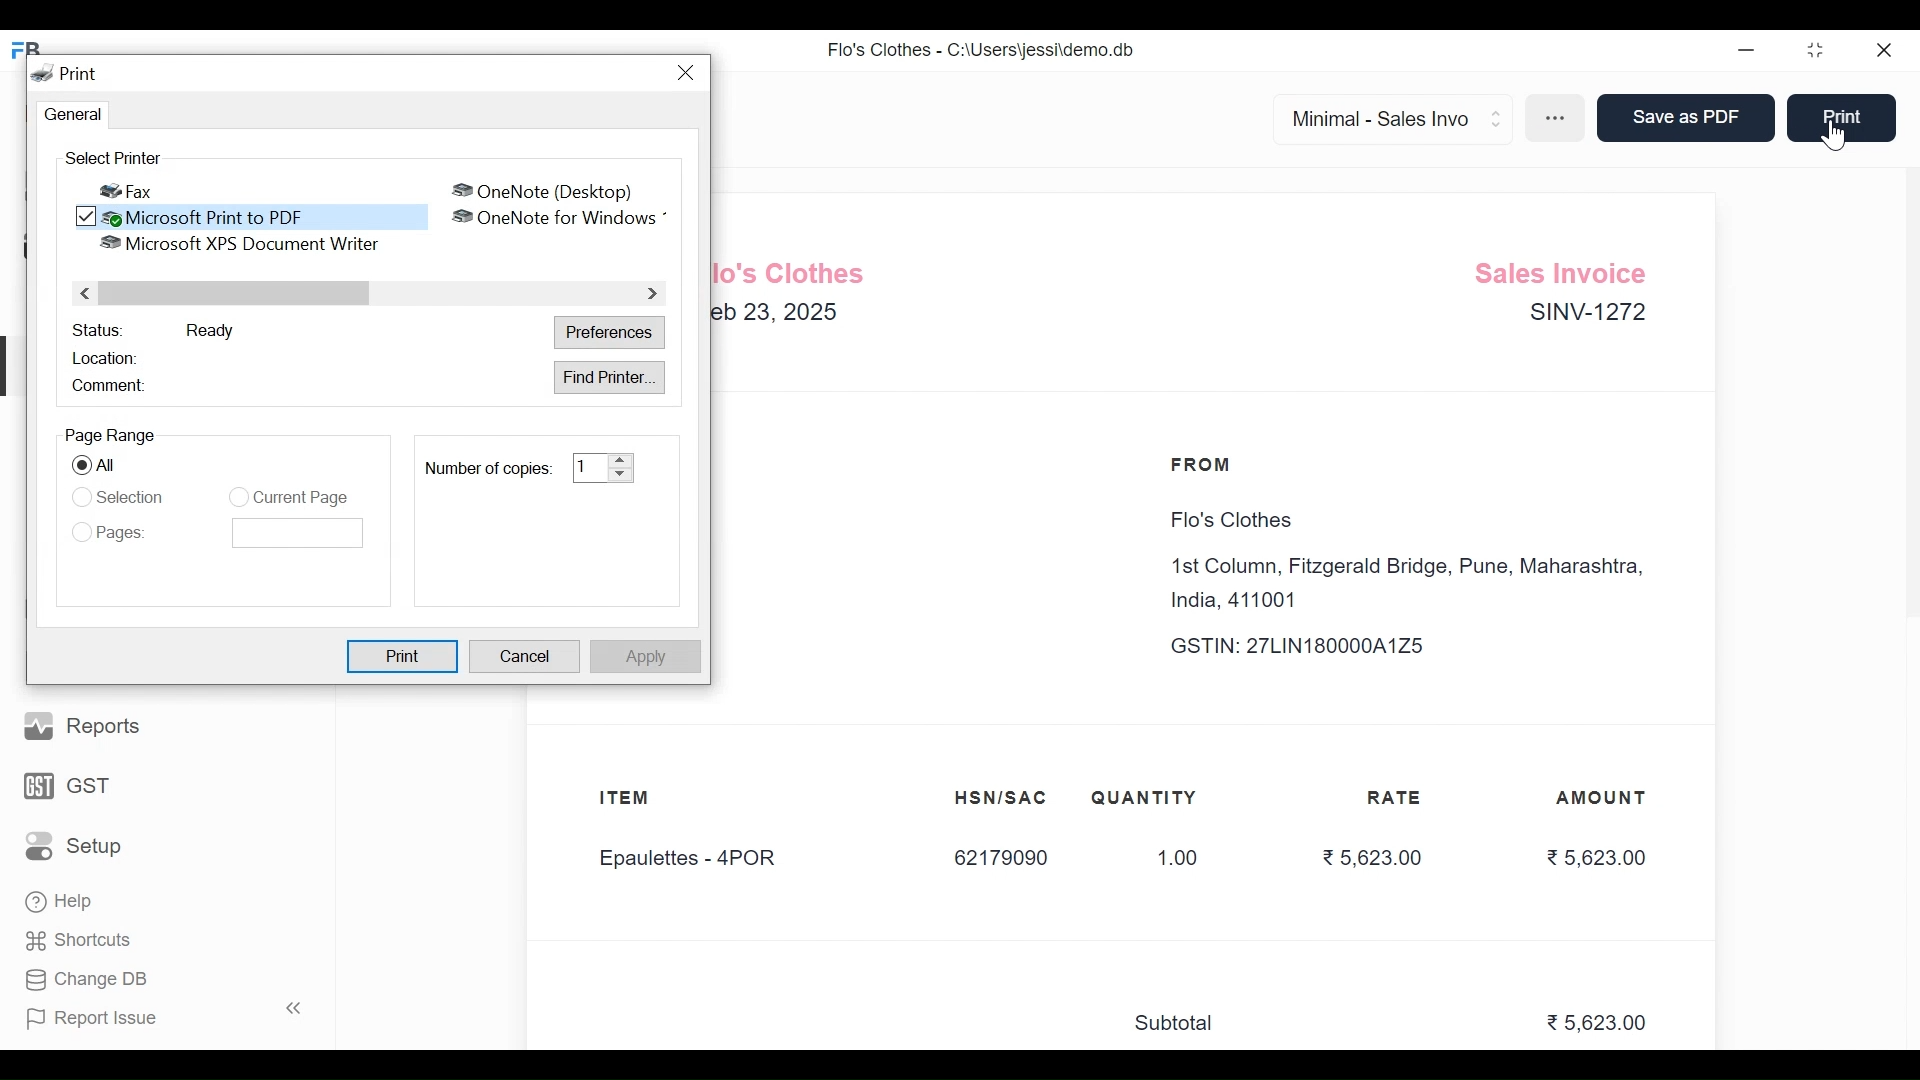 Image resolution: width=1920 pixels, height=1080 pixels. I want to click on 1, so click(588, 467).